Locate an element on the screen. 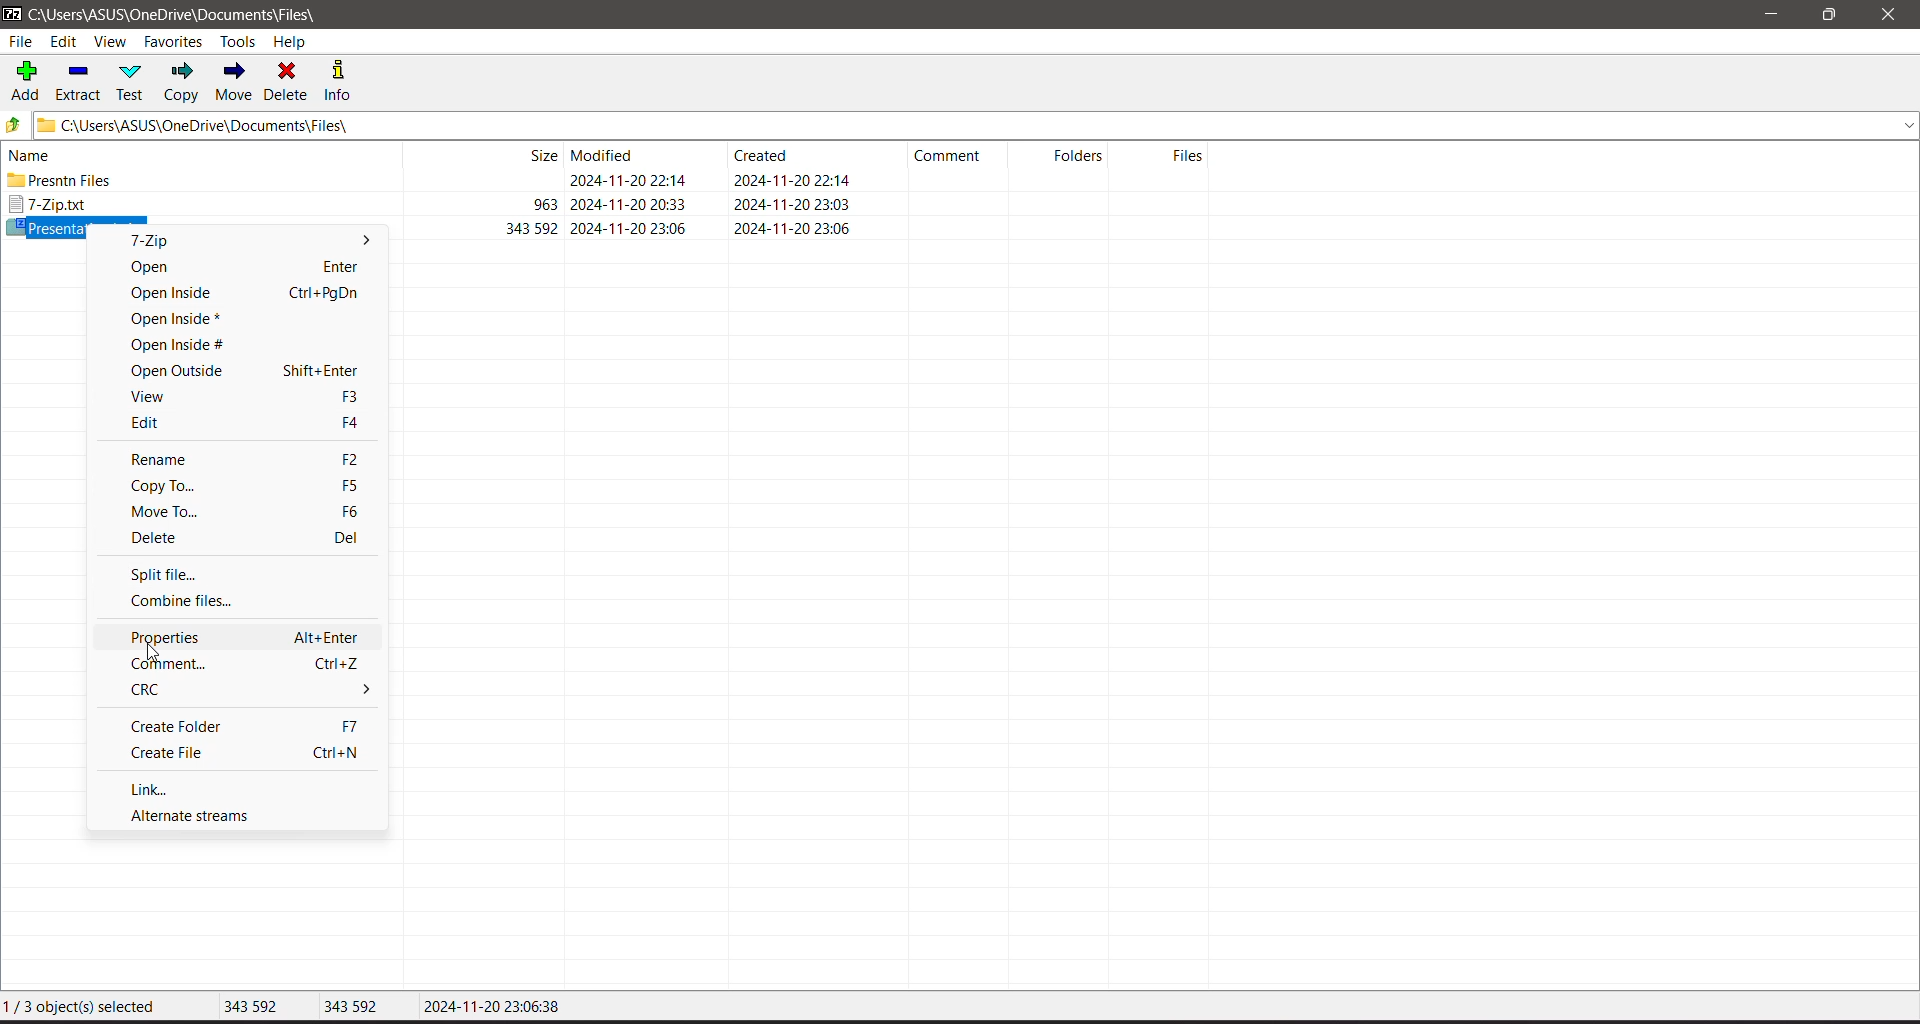  cursor is located at coordinates (158, 654).